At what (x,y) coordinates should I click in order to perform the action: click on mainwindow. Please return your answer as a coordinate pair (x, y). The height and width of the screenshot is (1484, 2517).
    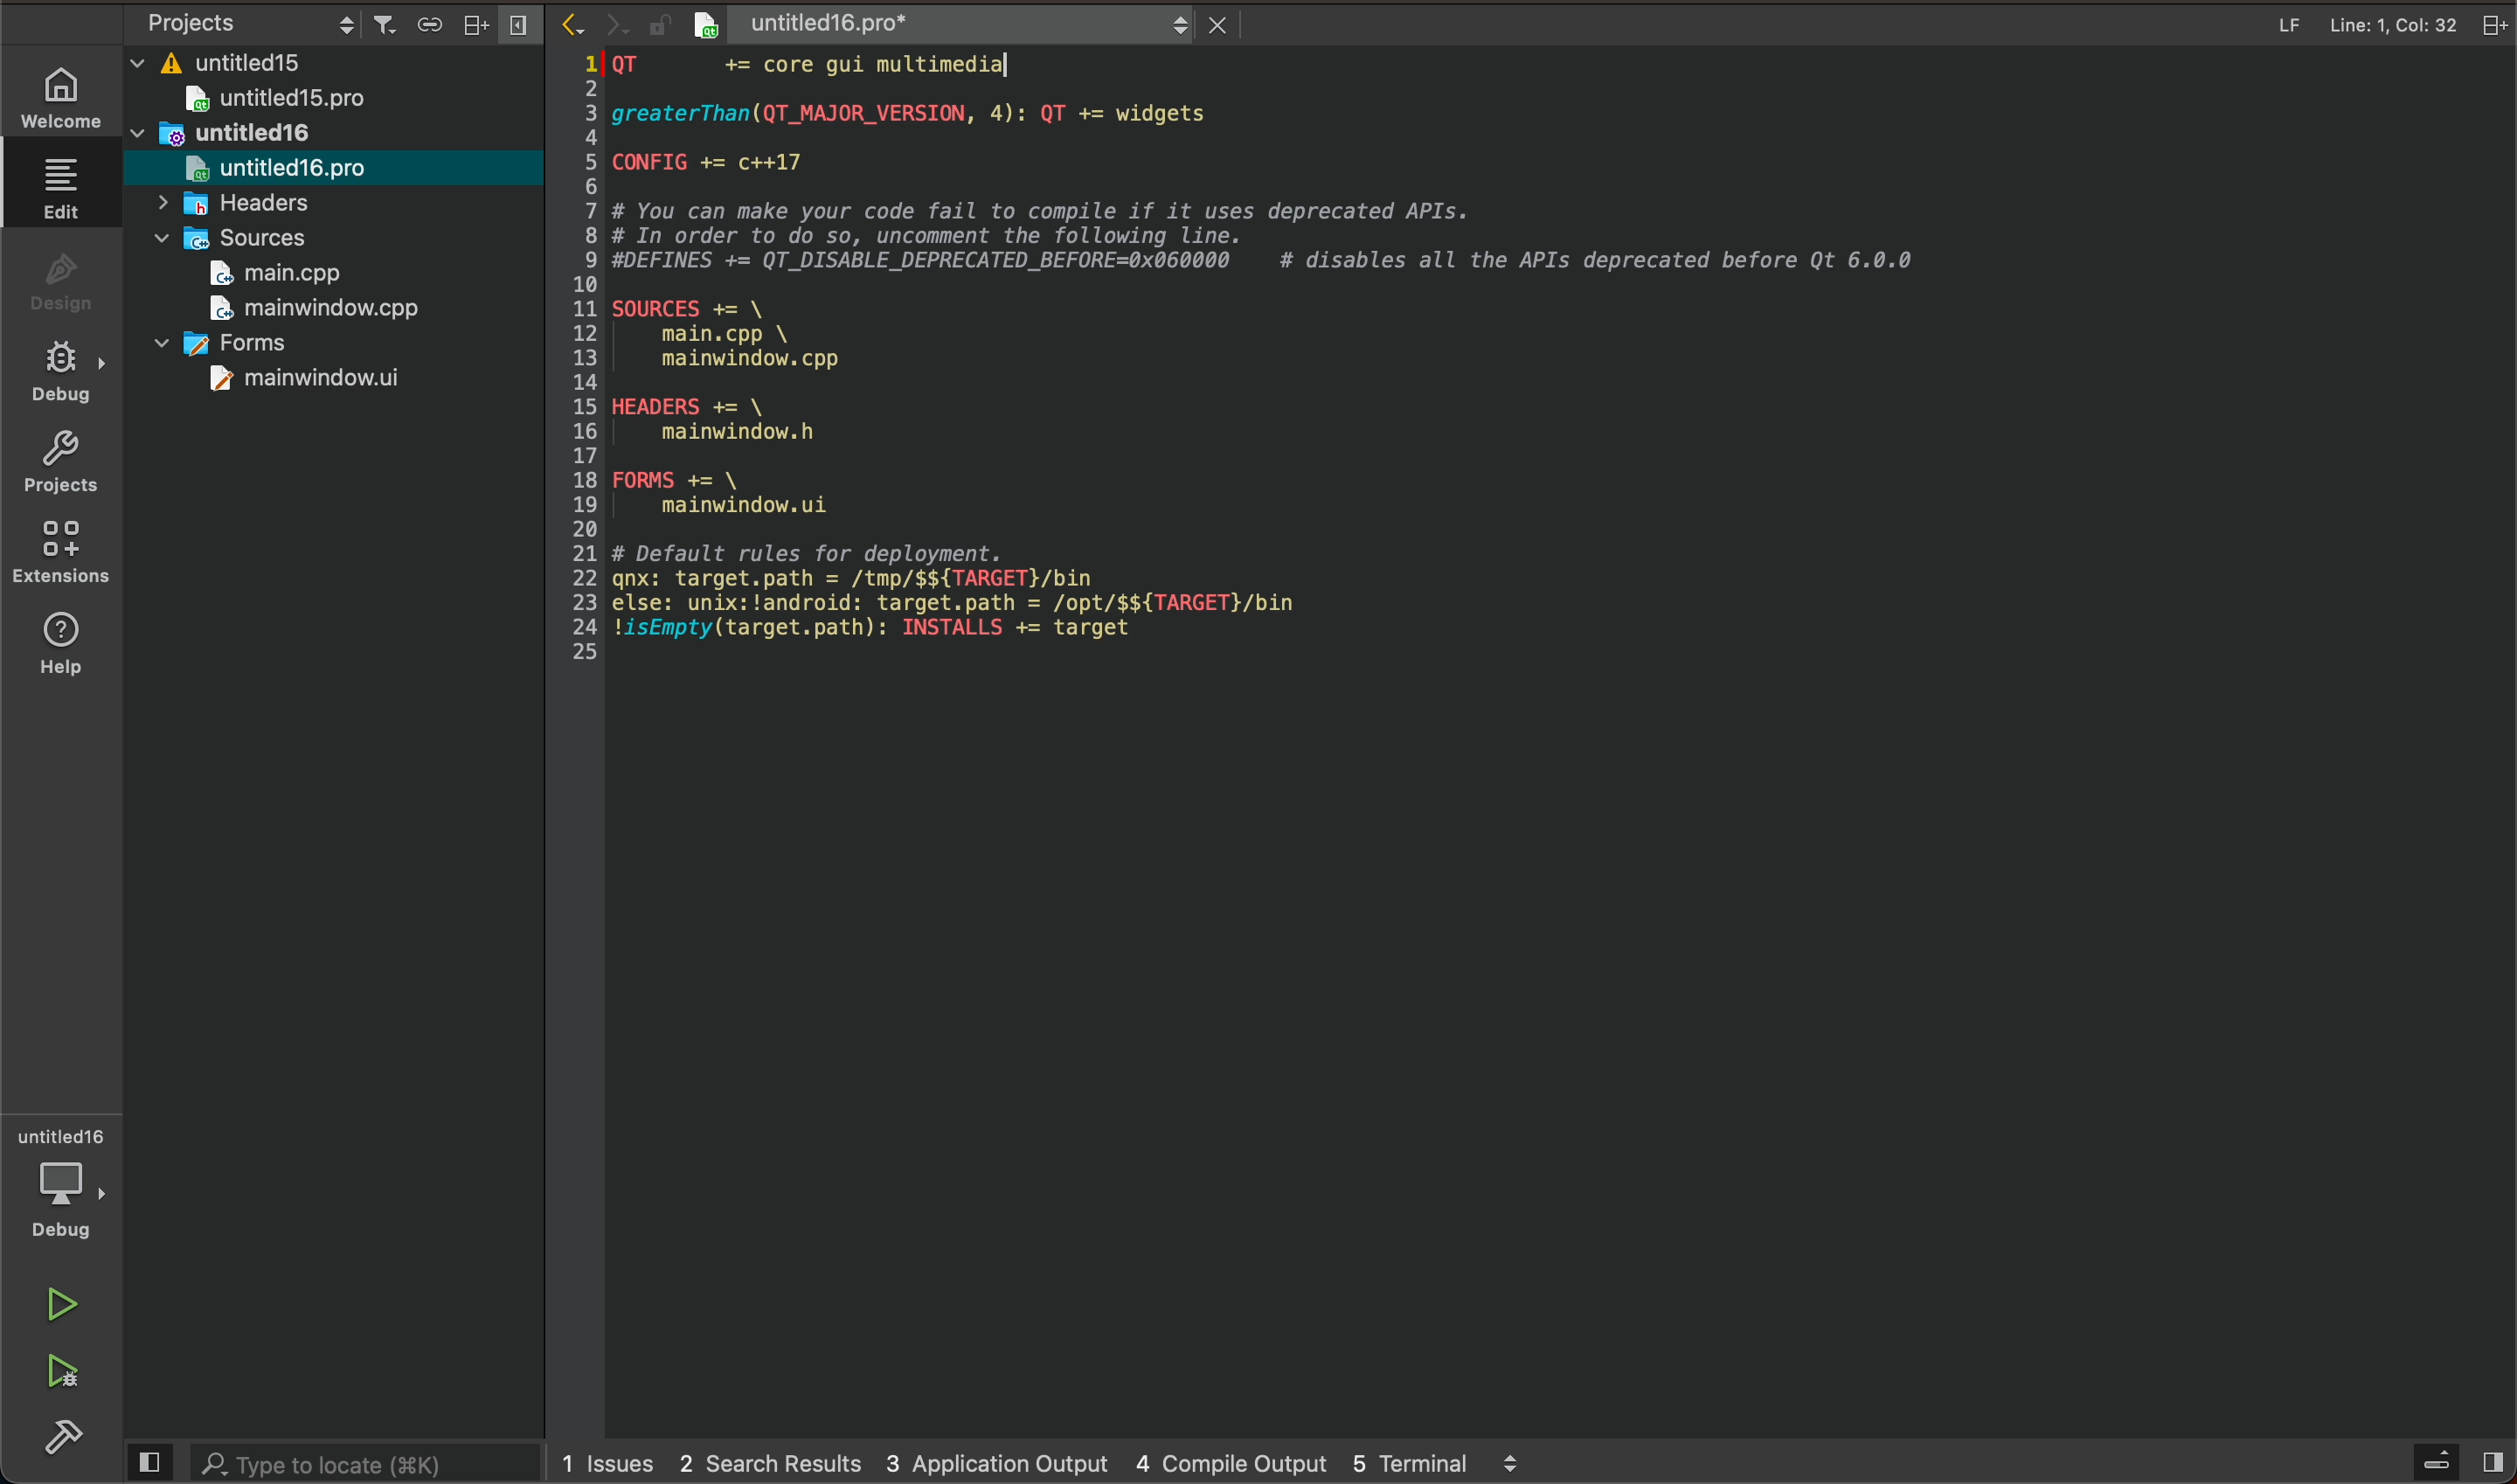
    Looking at the image, I should click on (299, 383).